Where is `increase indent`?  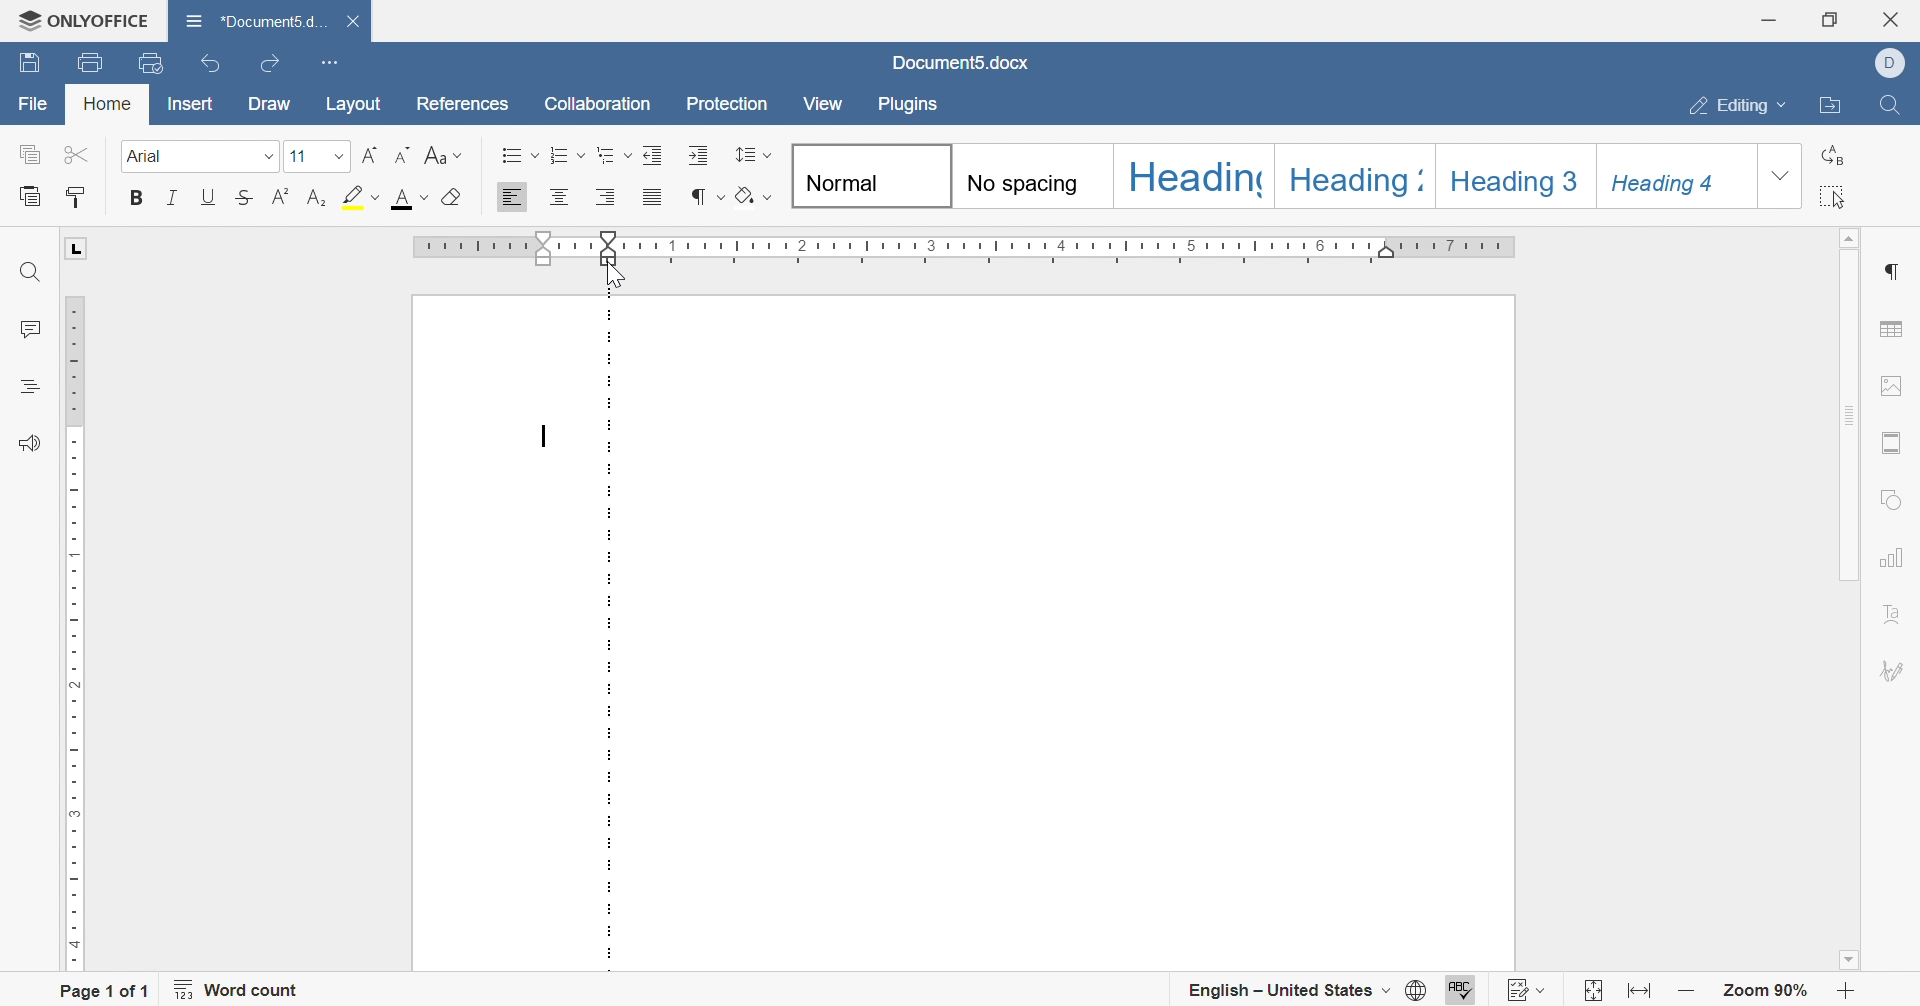
increase indent is located at coordinates (696, 154).